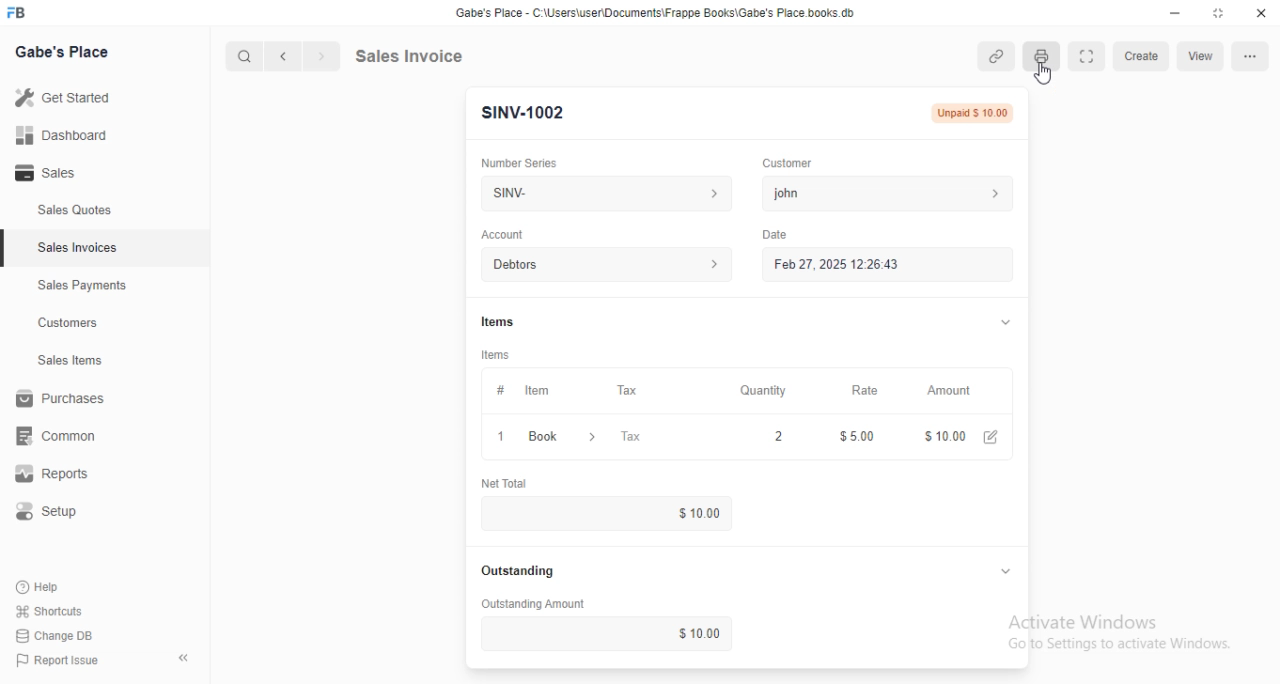 This screenshot has height=684, width=1280. What do you see at coordinates (502, 390) in the screenshot?
I see `#` at bounding box center [502, 390].